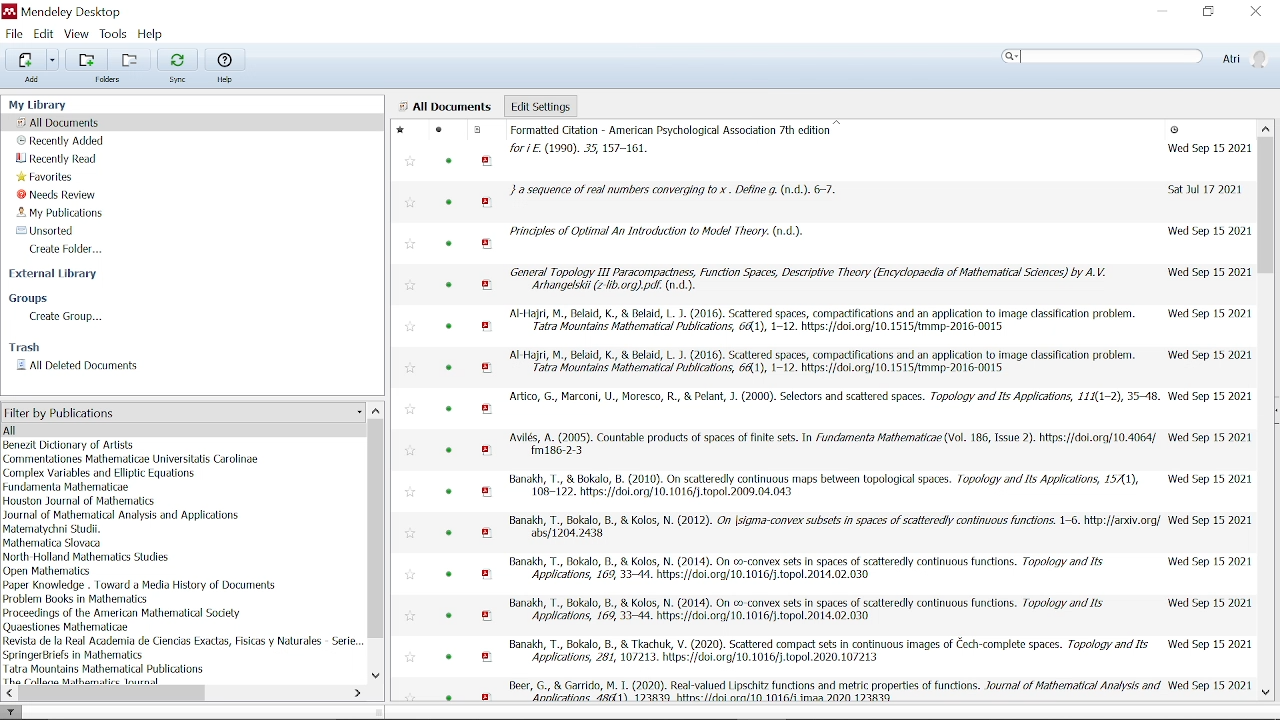  What do you see at coordinates (488, 533) in the screenshot?
I see `pdf` at bounding box center [488, 533].